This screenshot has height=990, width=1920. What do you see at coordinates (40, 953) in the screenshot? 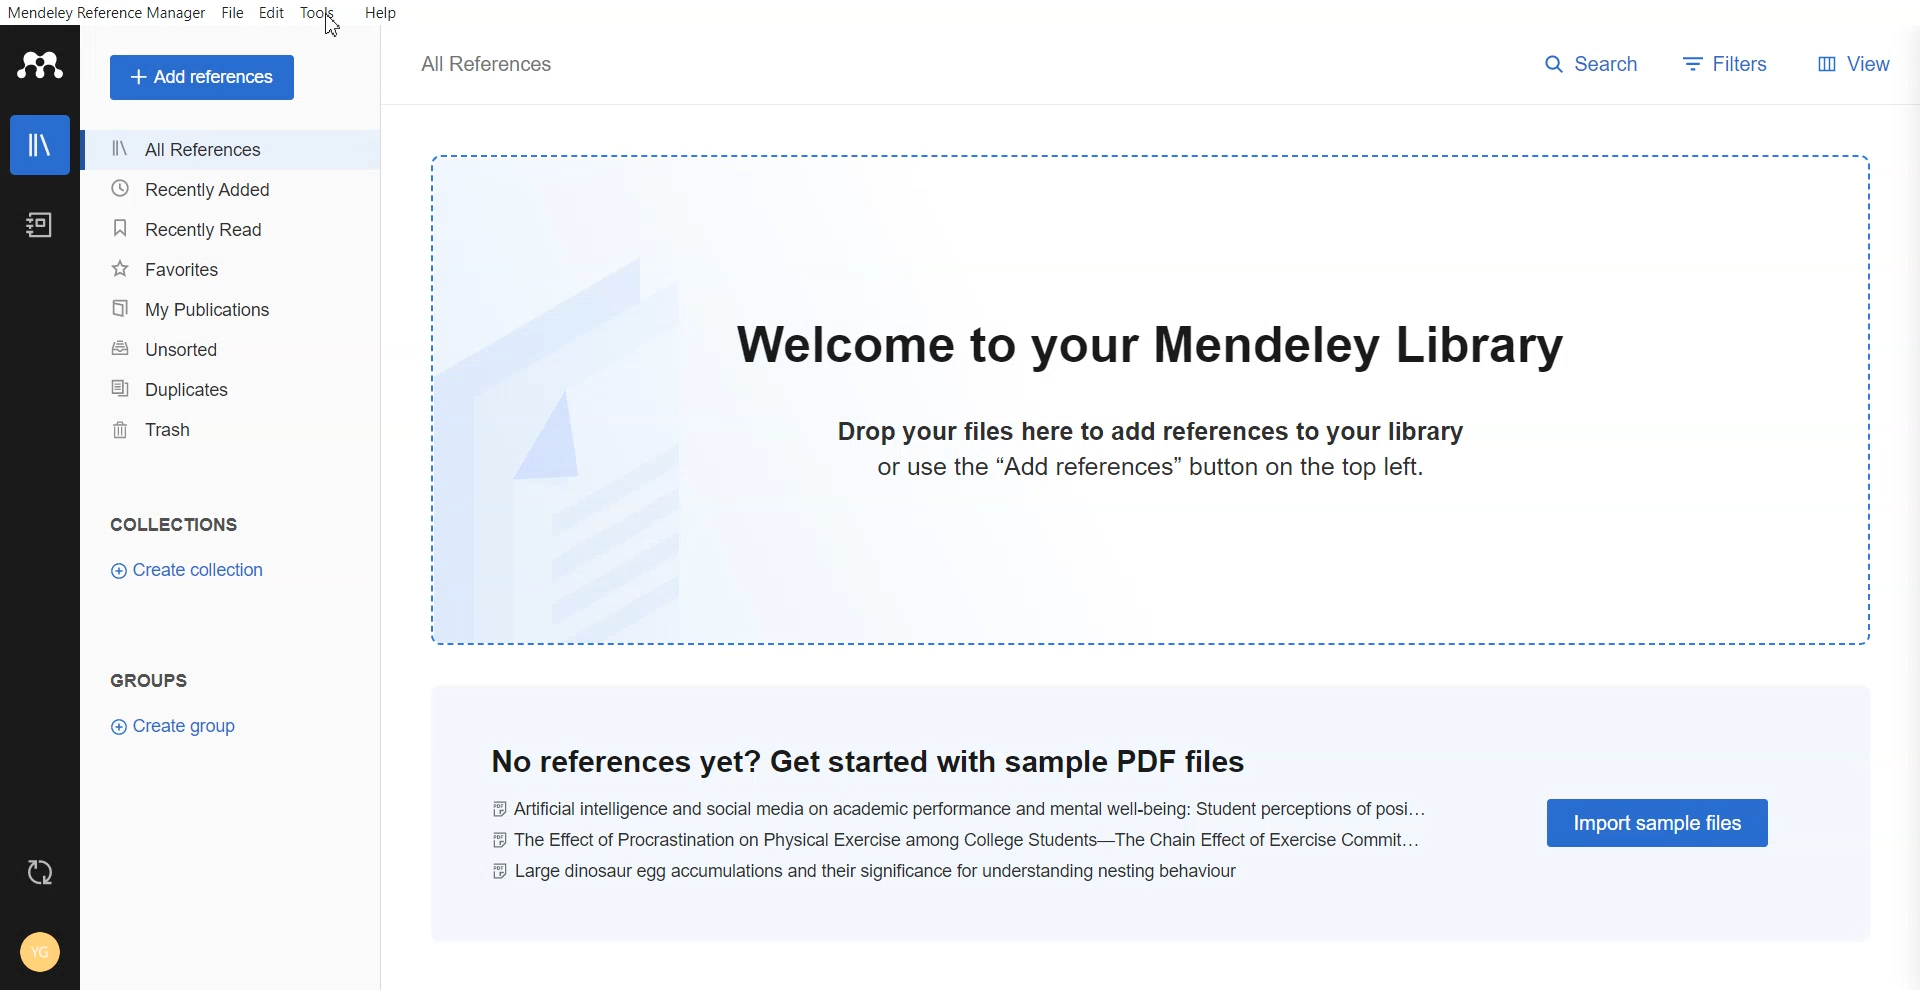
I see `Account` at bounding box center [40, 953].